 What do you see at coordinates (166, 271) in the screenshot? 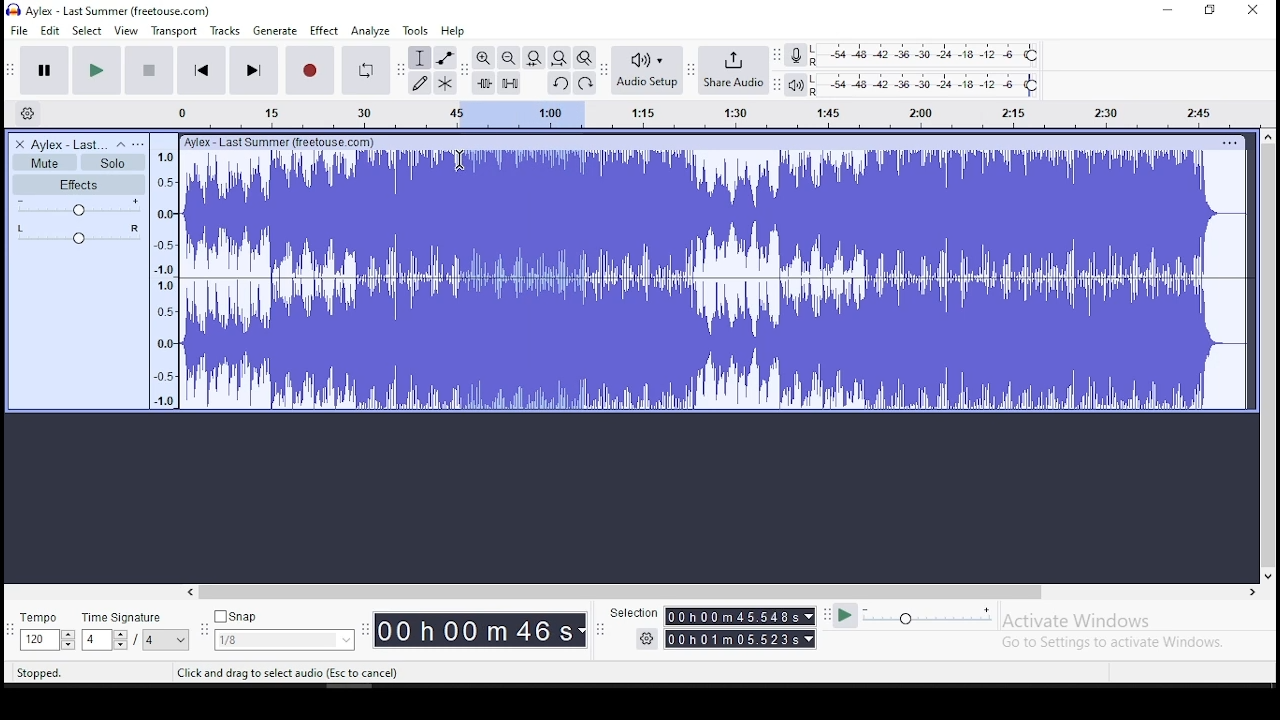
I see `timeline` at bounding box center [166, 271].